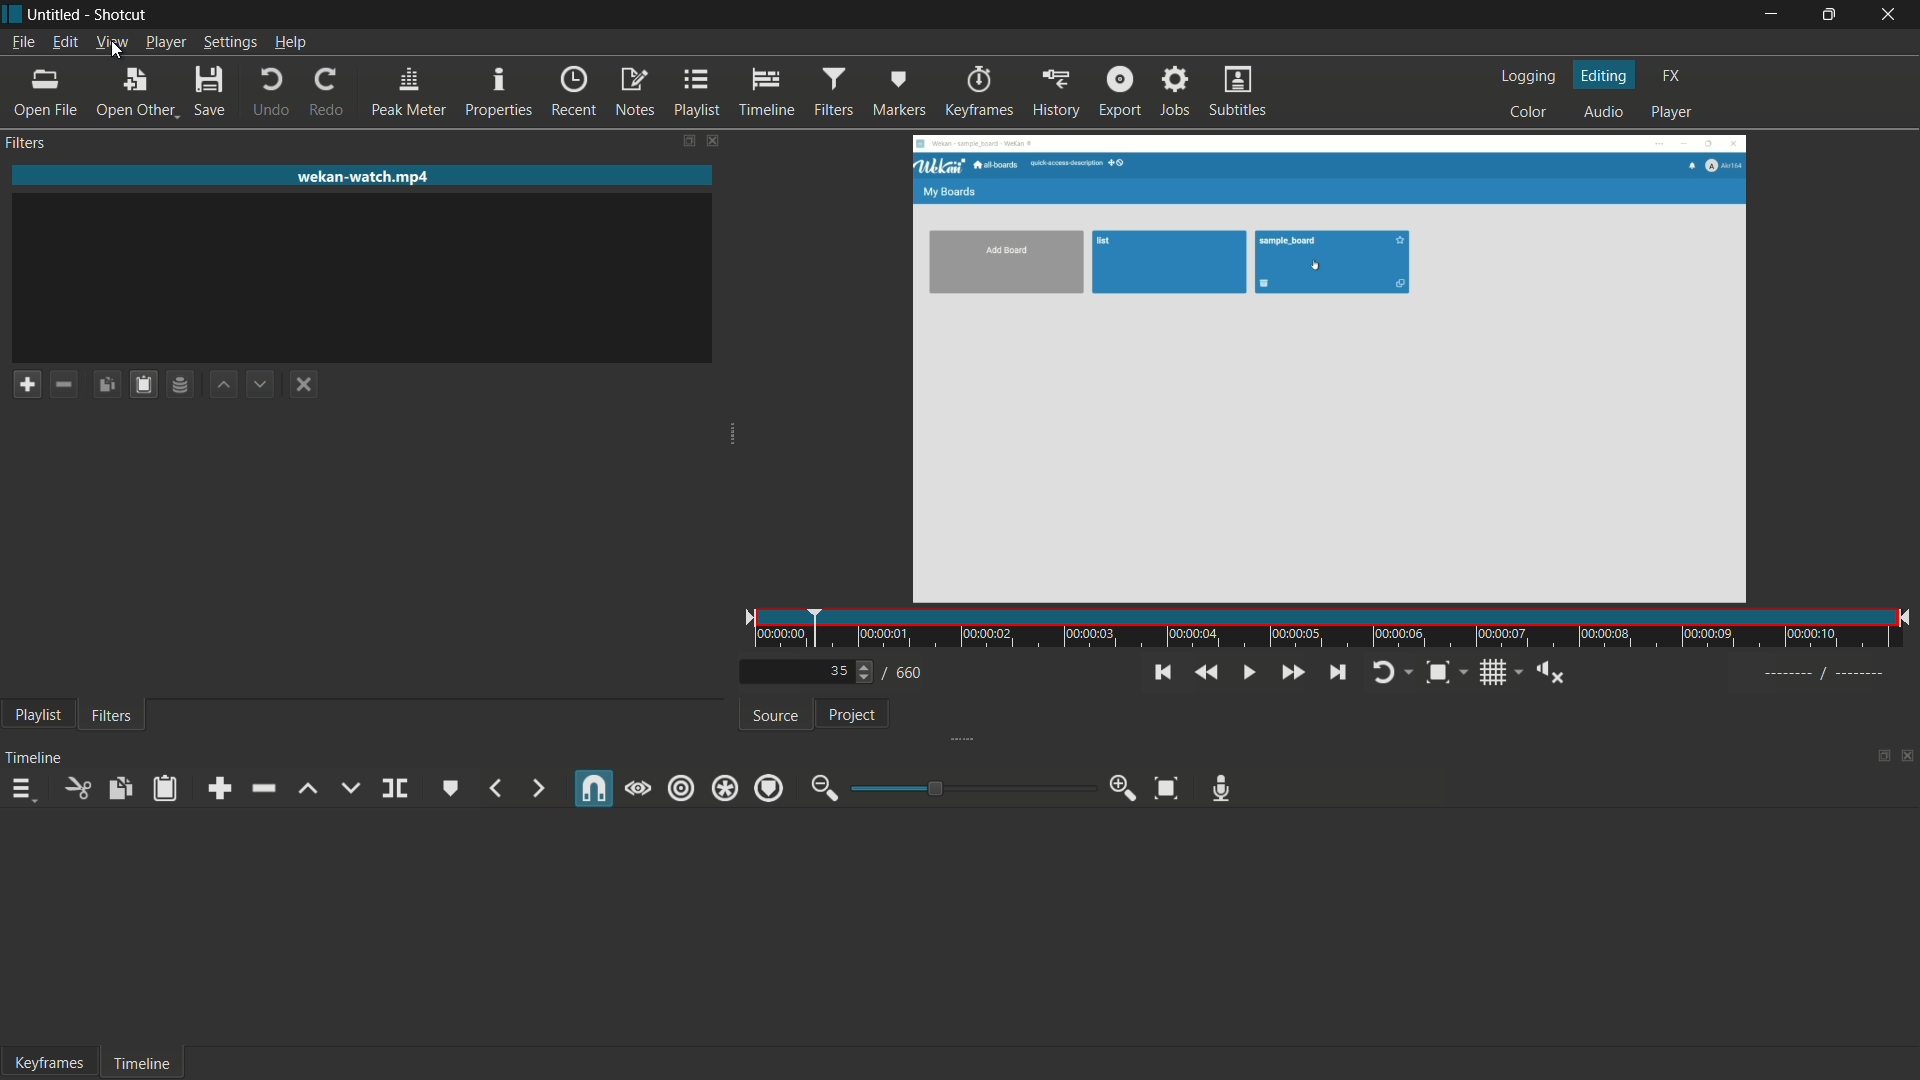  I want to click on skip to the previous point, so click(1161, 673).